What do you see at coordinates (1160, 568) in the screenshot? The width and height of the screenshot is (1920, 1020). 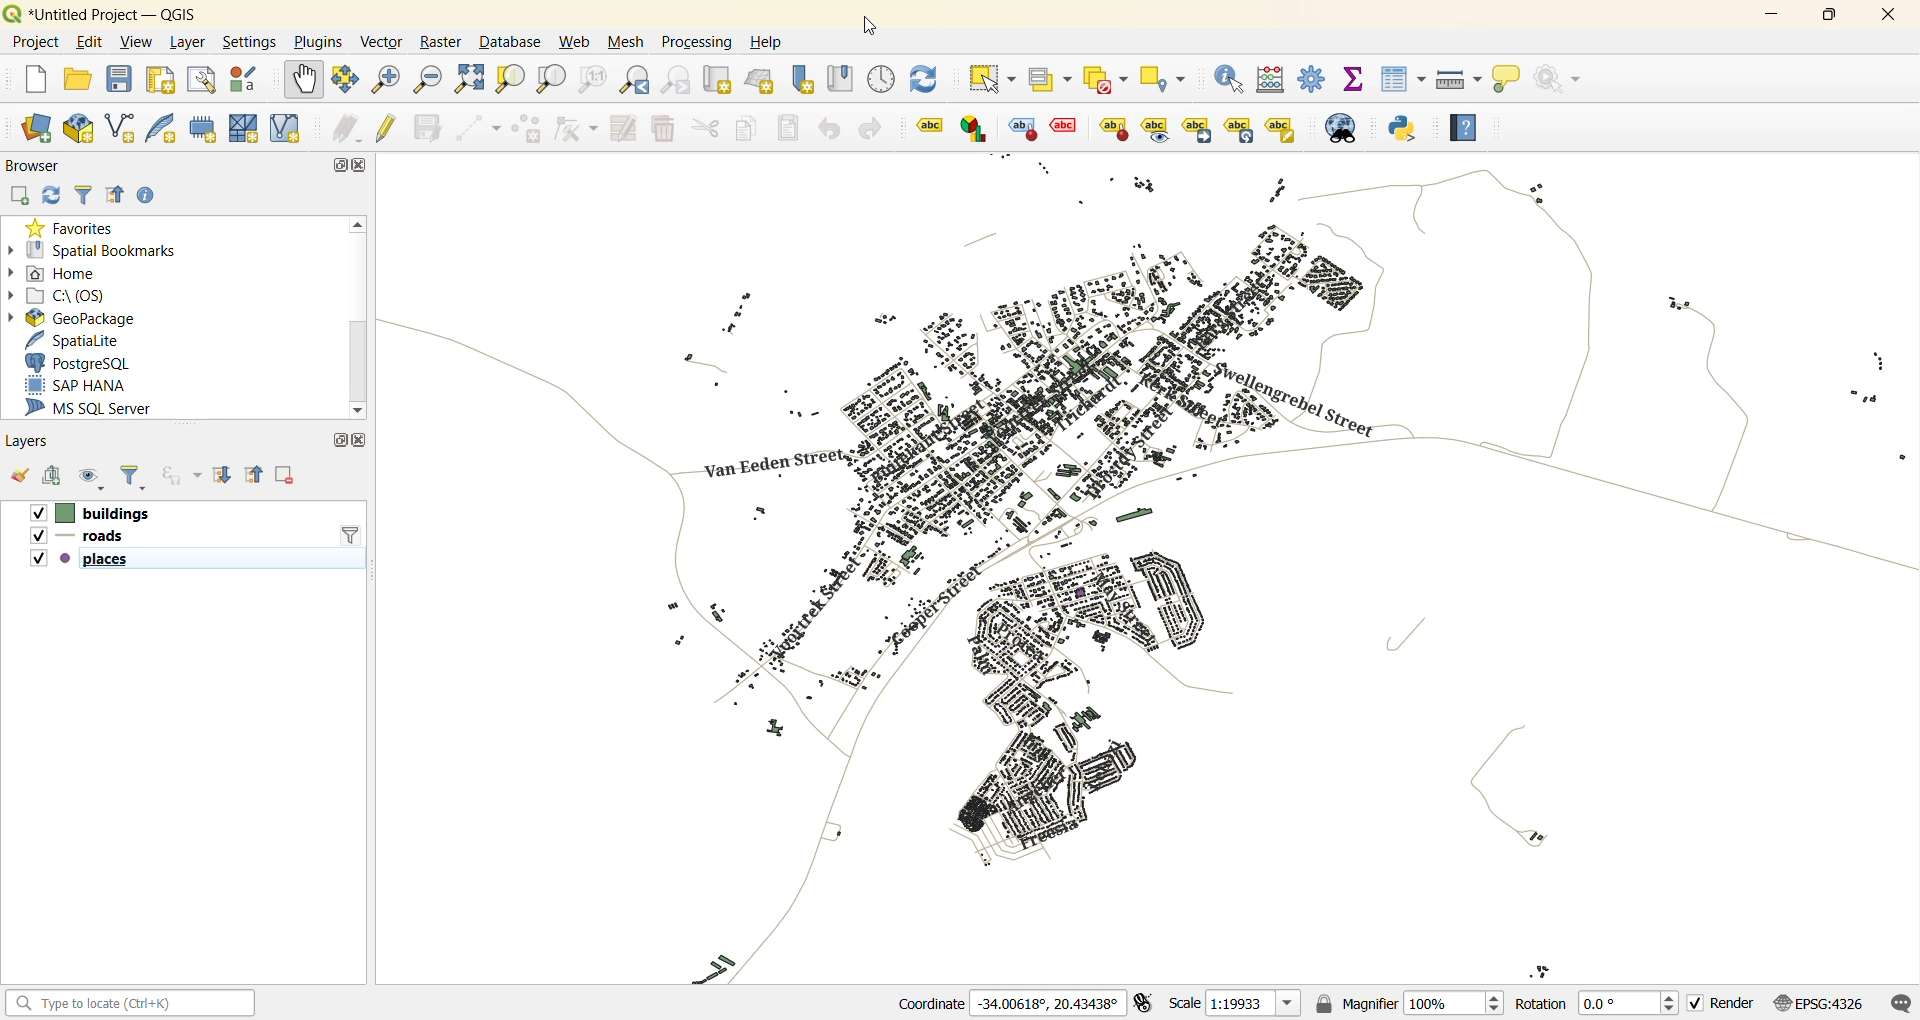 I see `map` at bounding box center [1160, 568].